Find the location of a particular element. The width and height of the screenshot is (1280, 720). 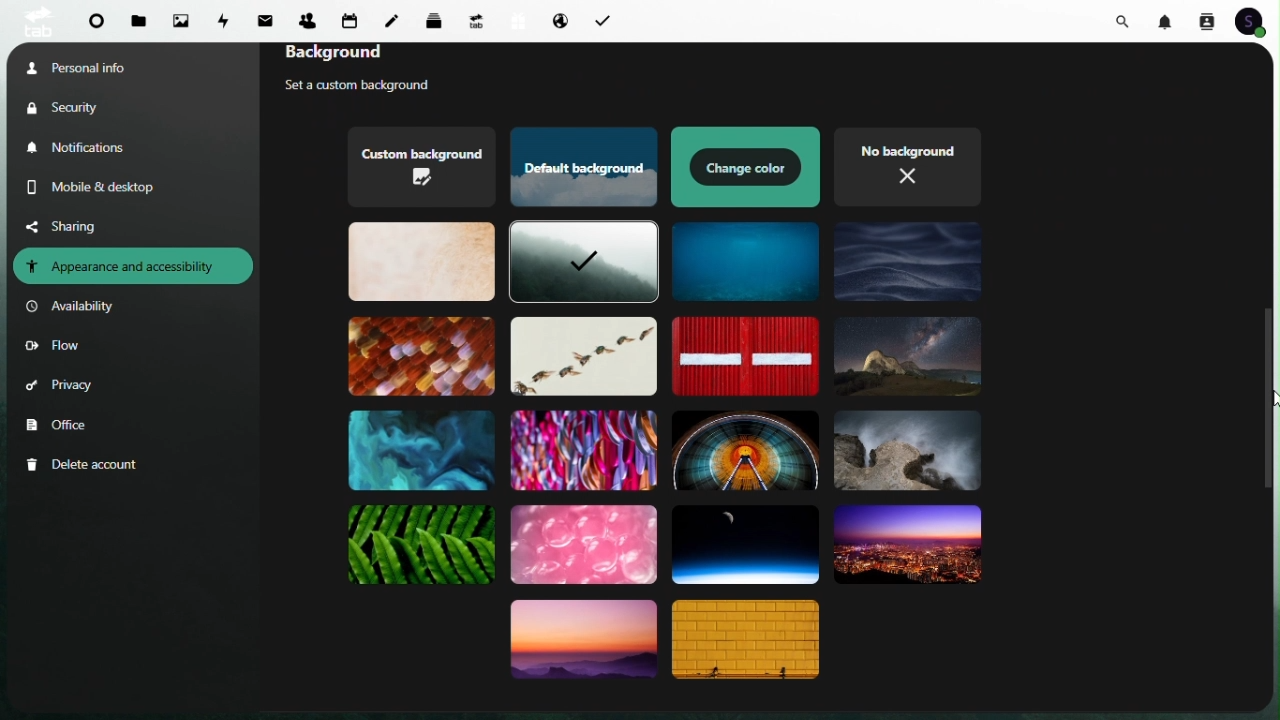

Themes is located at coordinates (584, 542).